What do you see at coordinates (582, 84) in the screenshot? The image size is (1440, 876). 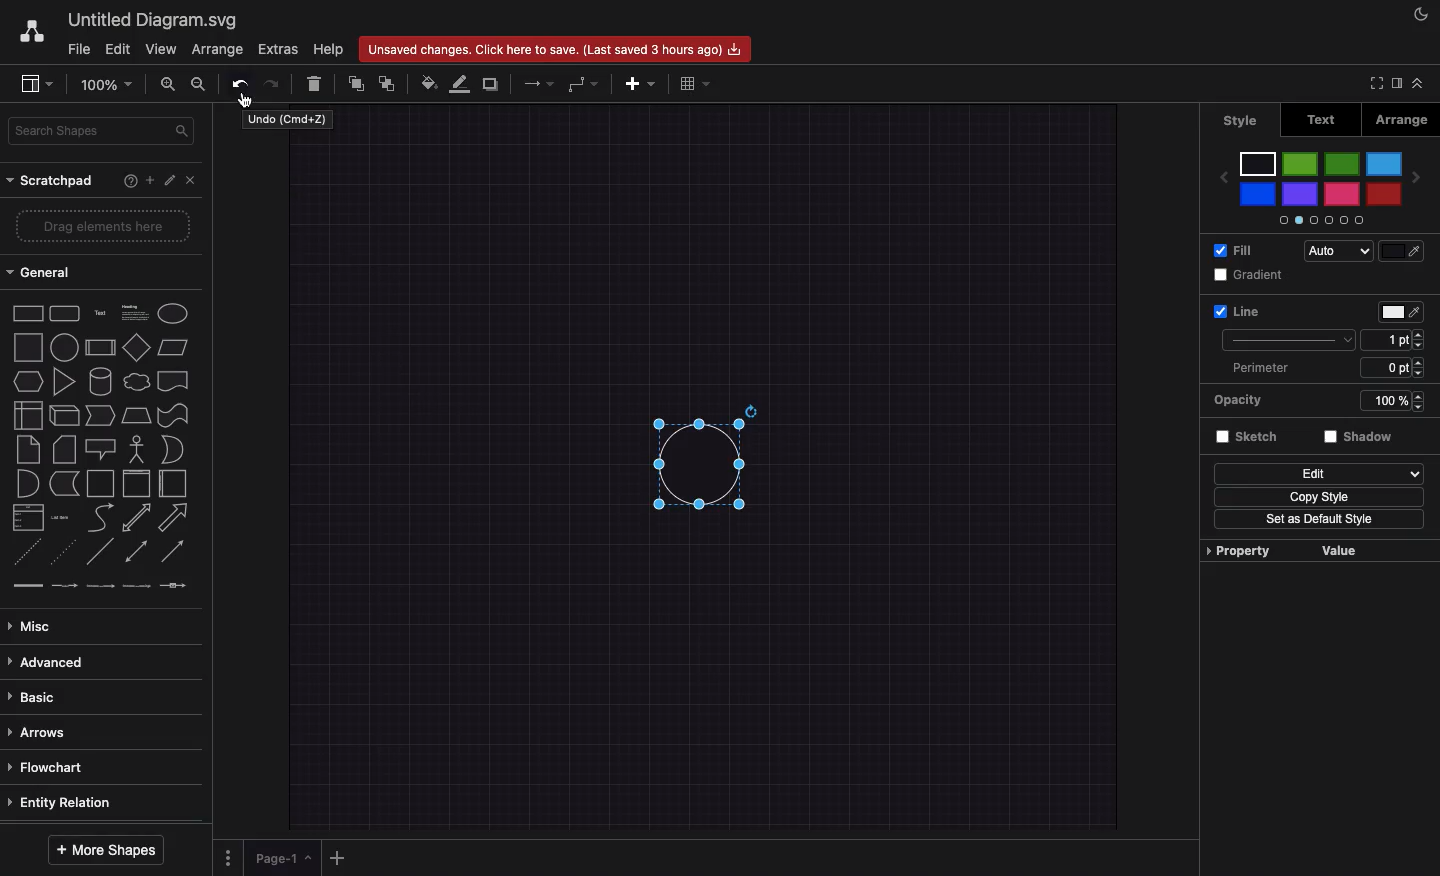 I see `Waypoints ` at bounding box center [582, 84].